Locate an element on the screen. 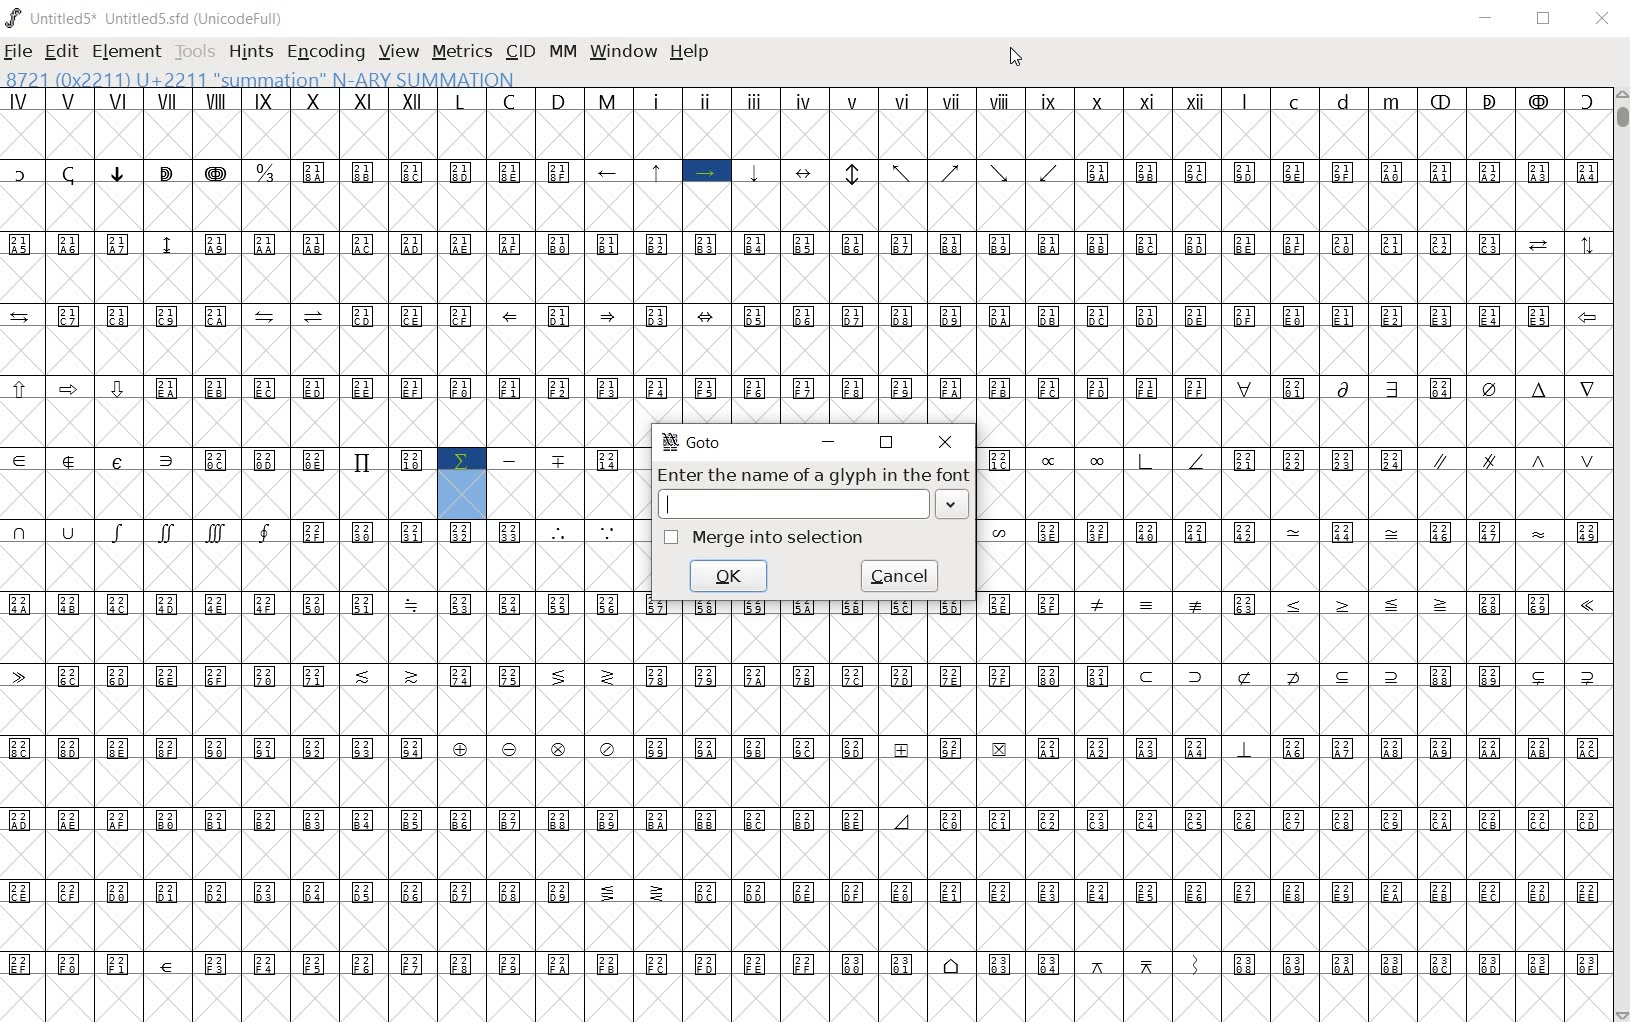  special symbols is located at coordinates (809, 819).